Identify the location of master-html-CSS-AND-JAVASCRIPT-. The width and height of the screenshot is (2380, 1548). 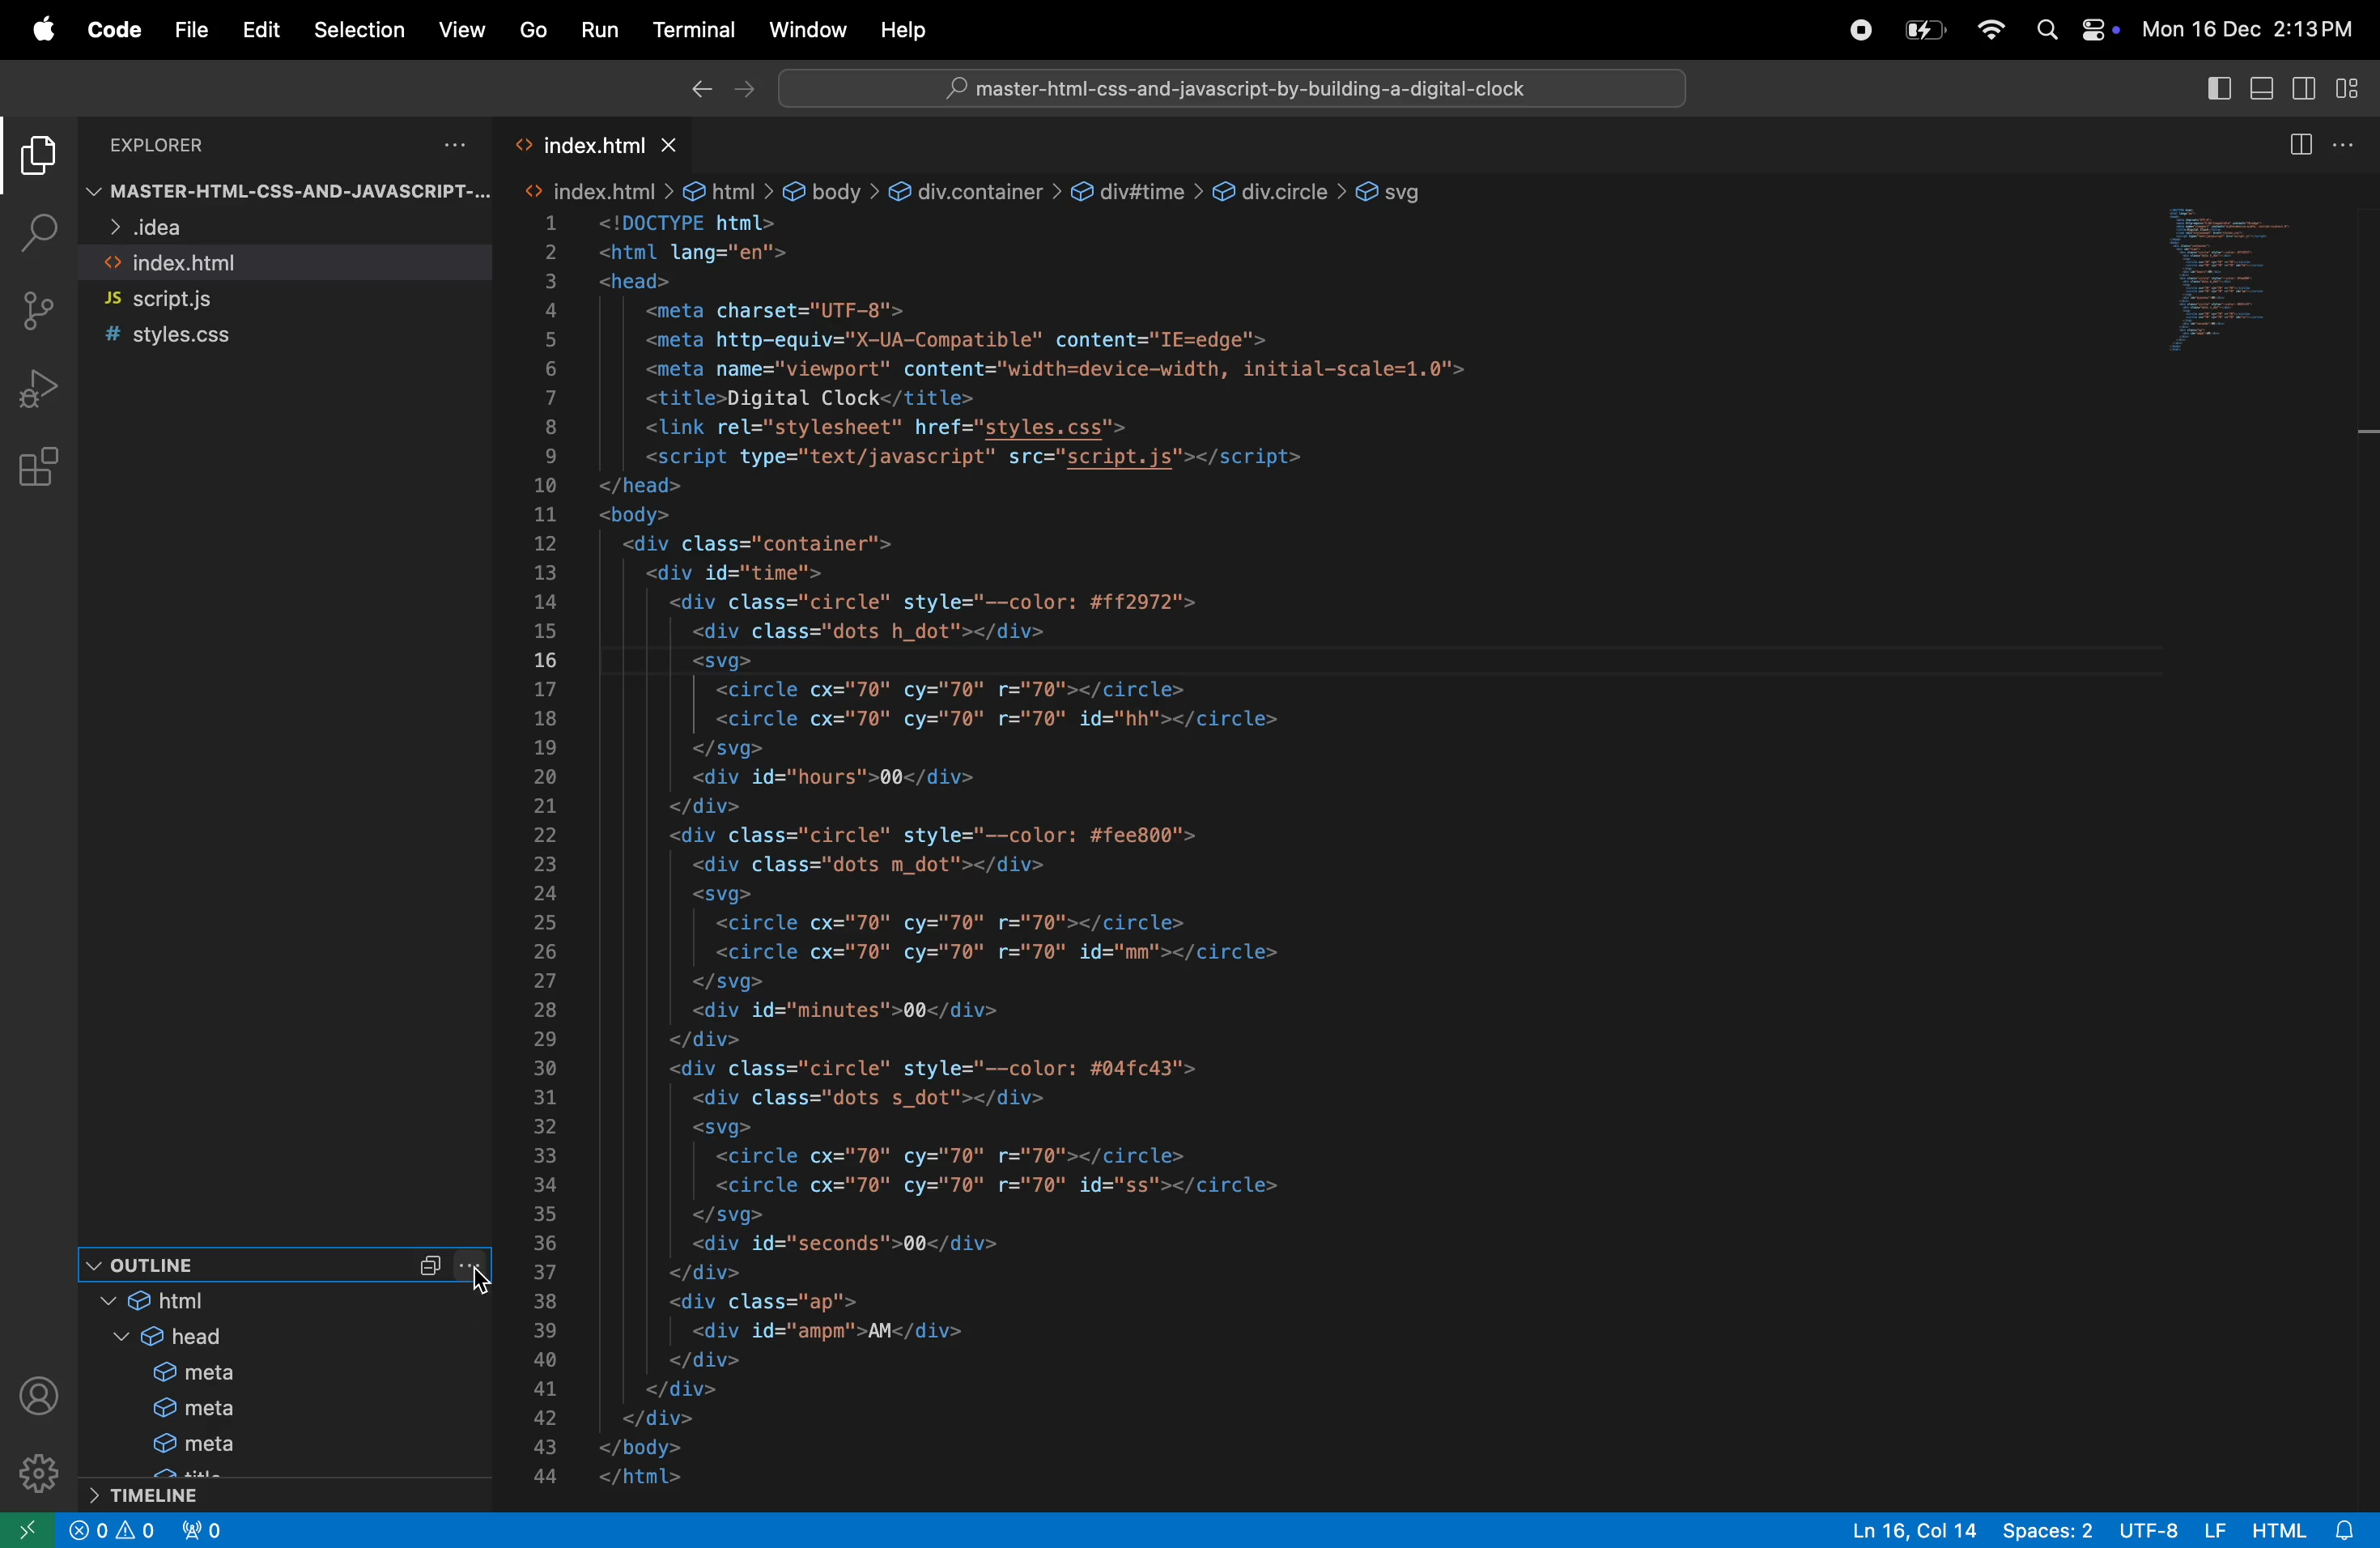
(291, 194).